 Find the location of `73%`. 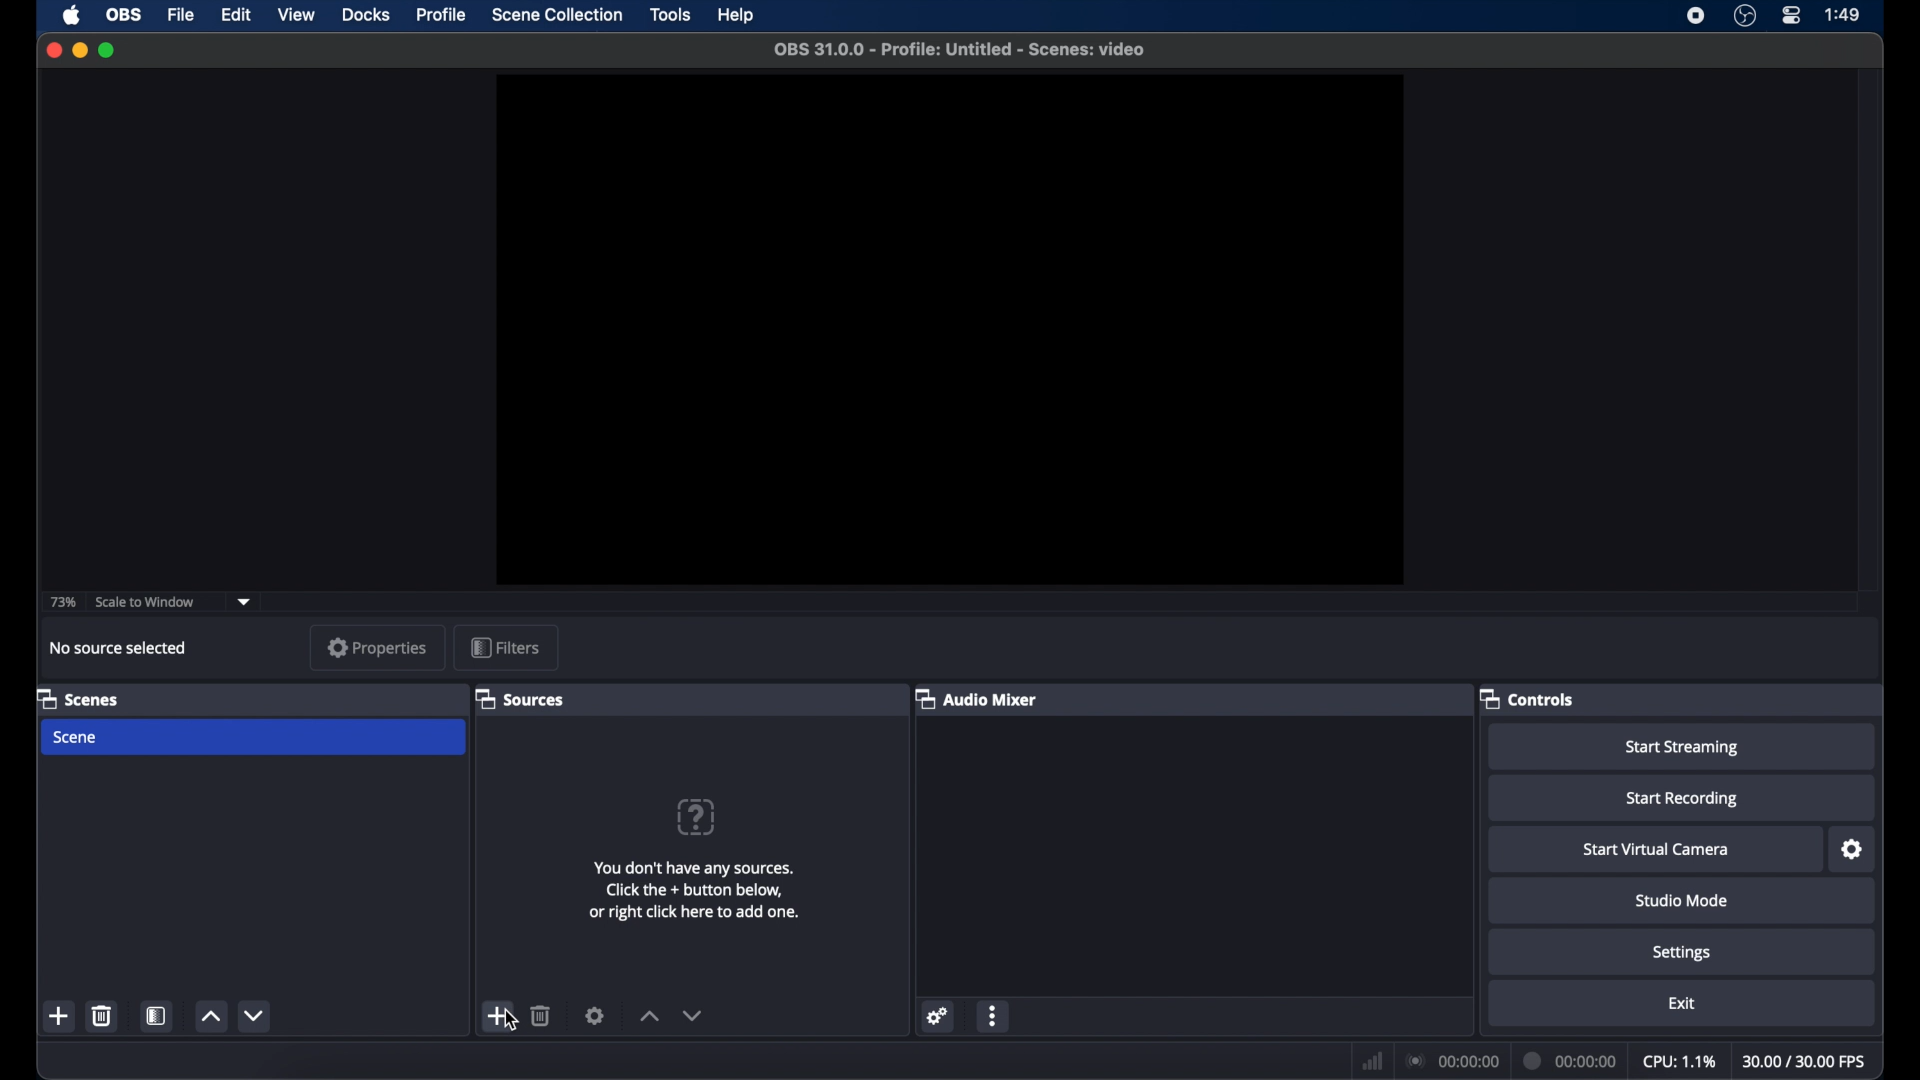

73% is located at coordinates (62, 602).